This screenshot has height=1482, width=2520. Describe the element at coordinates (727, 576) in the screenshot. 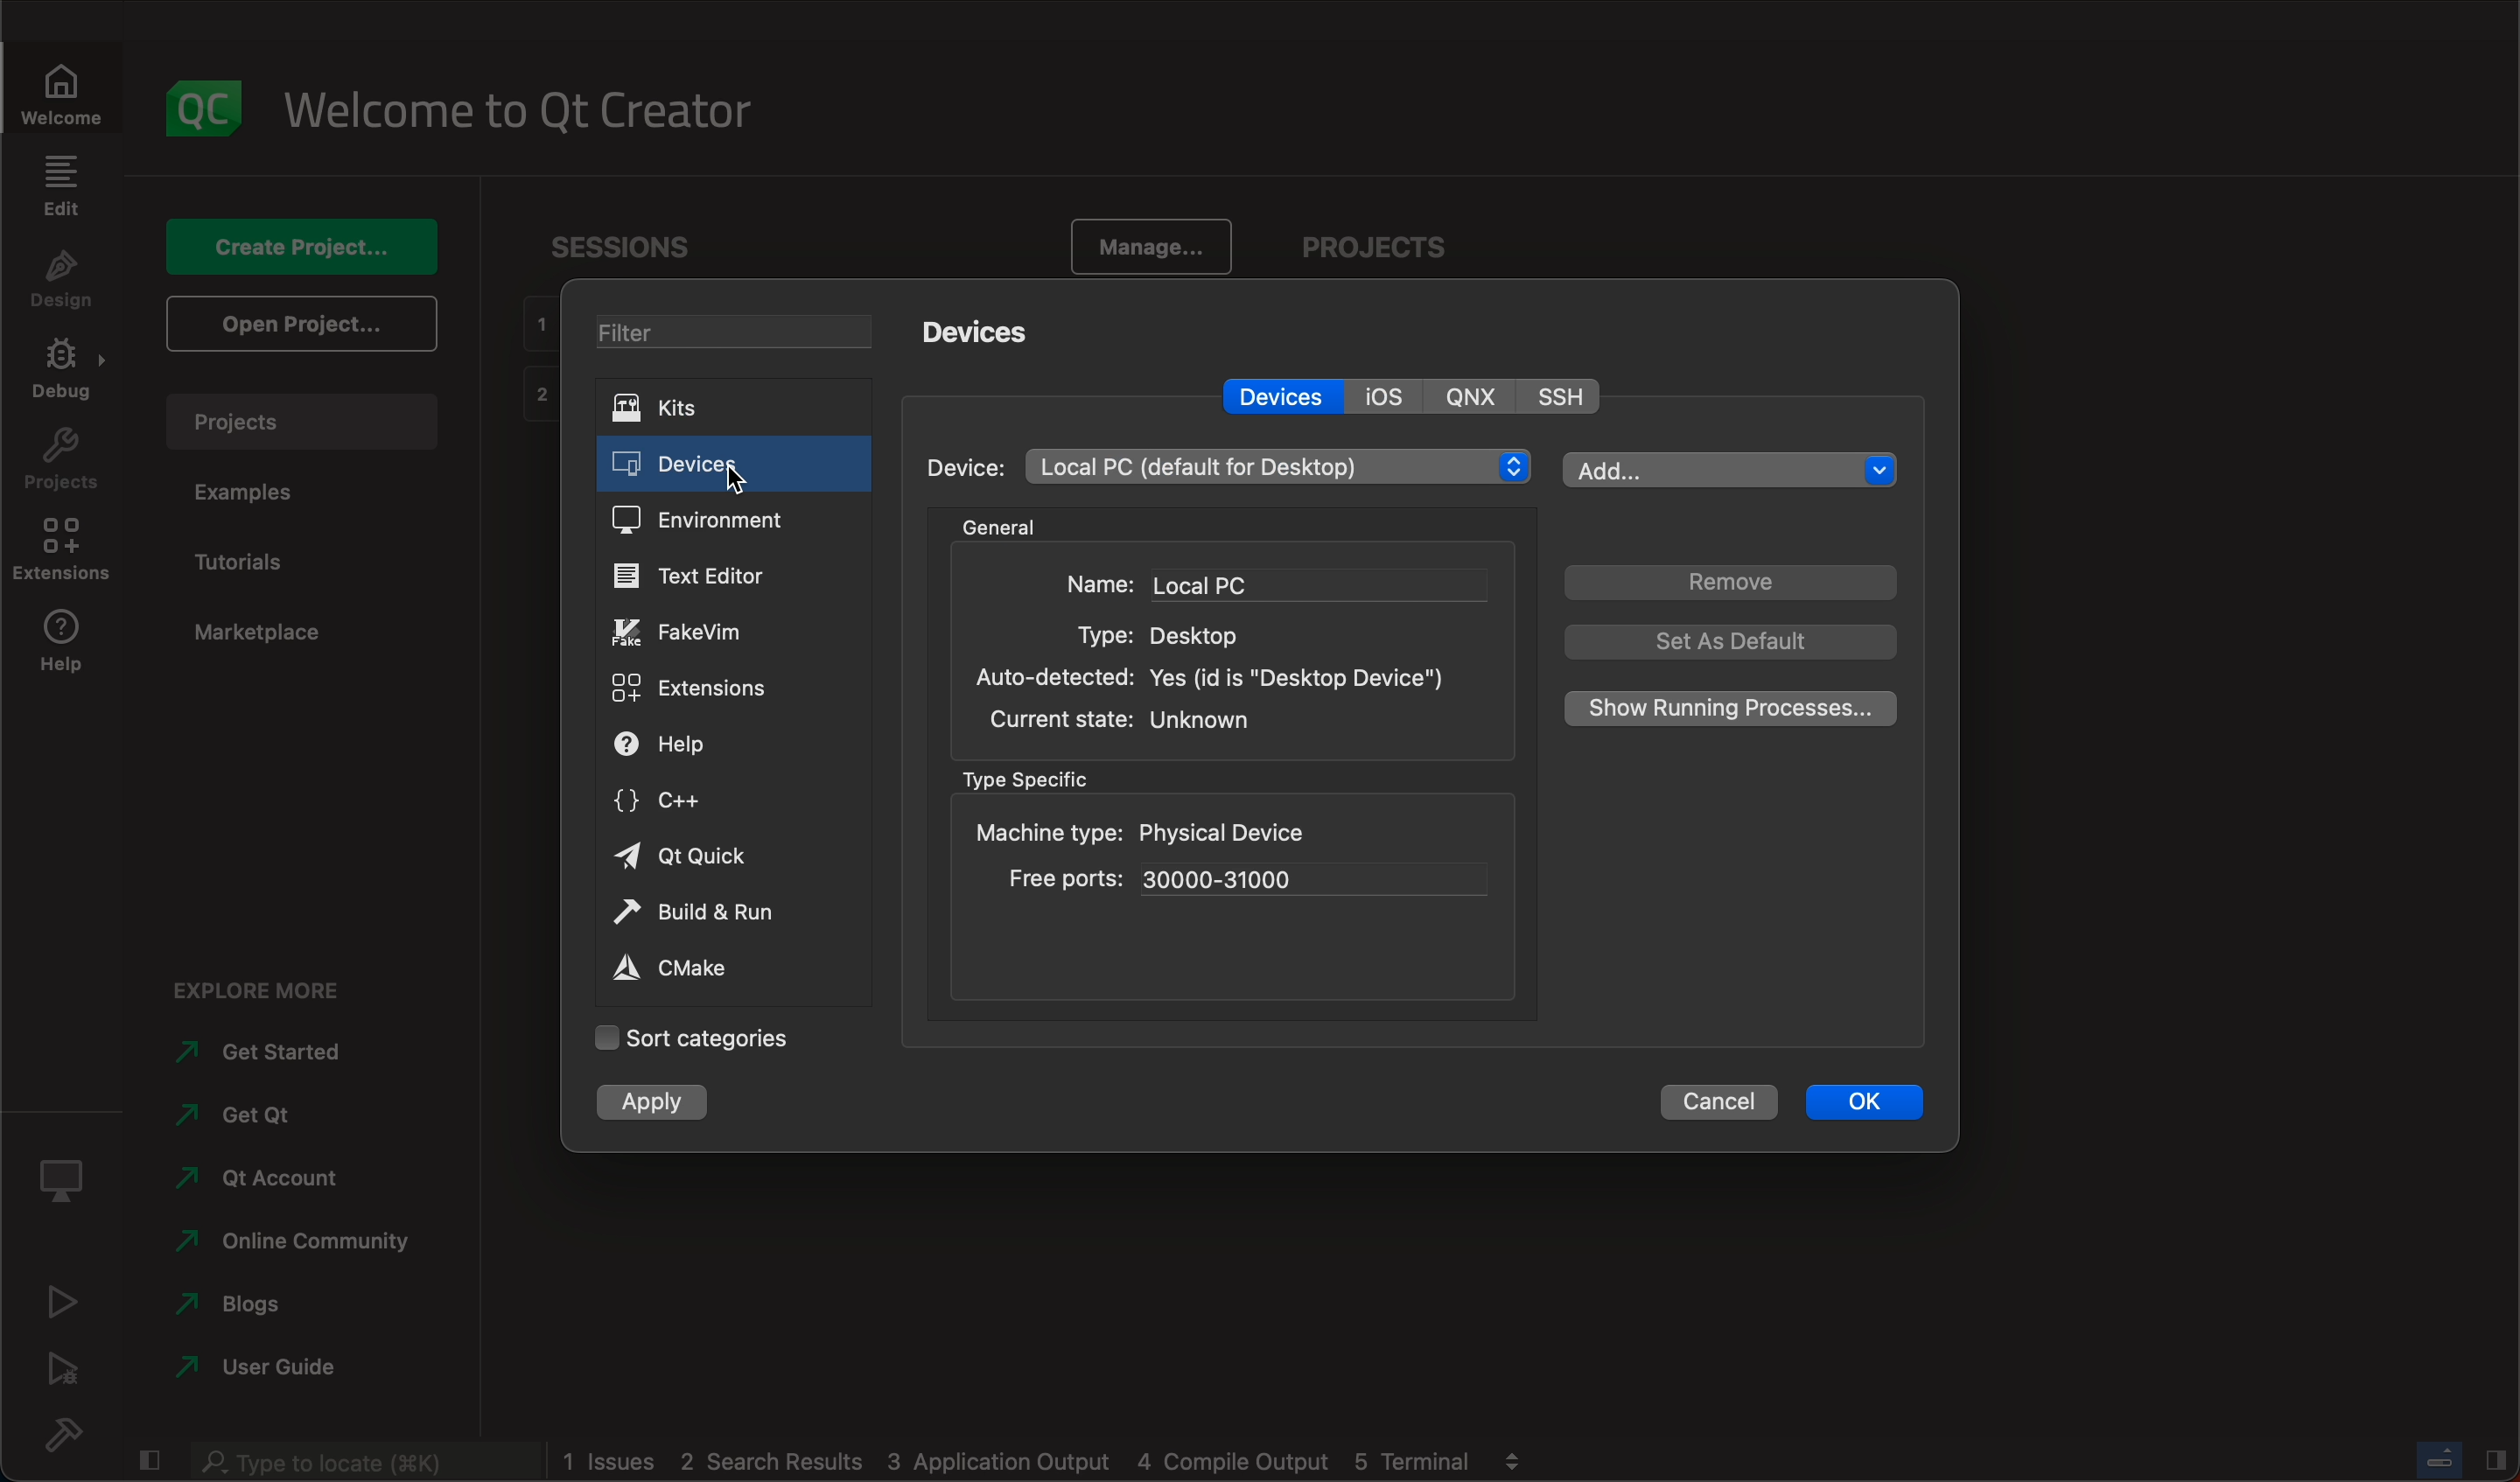

I see `text editor` at that location.